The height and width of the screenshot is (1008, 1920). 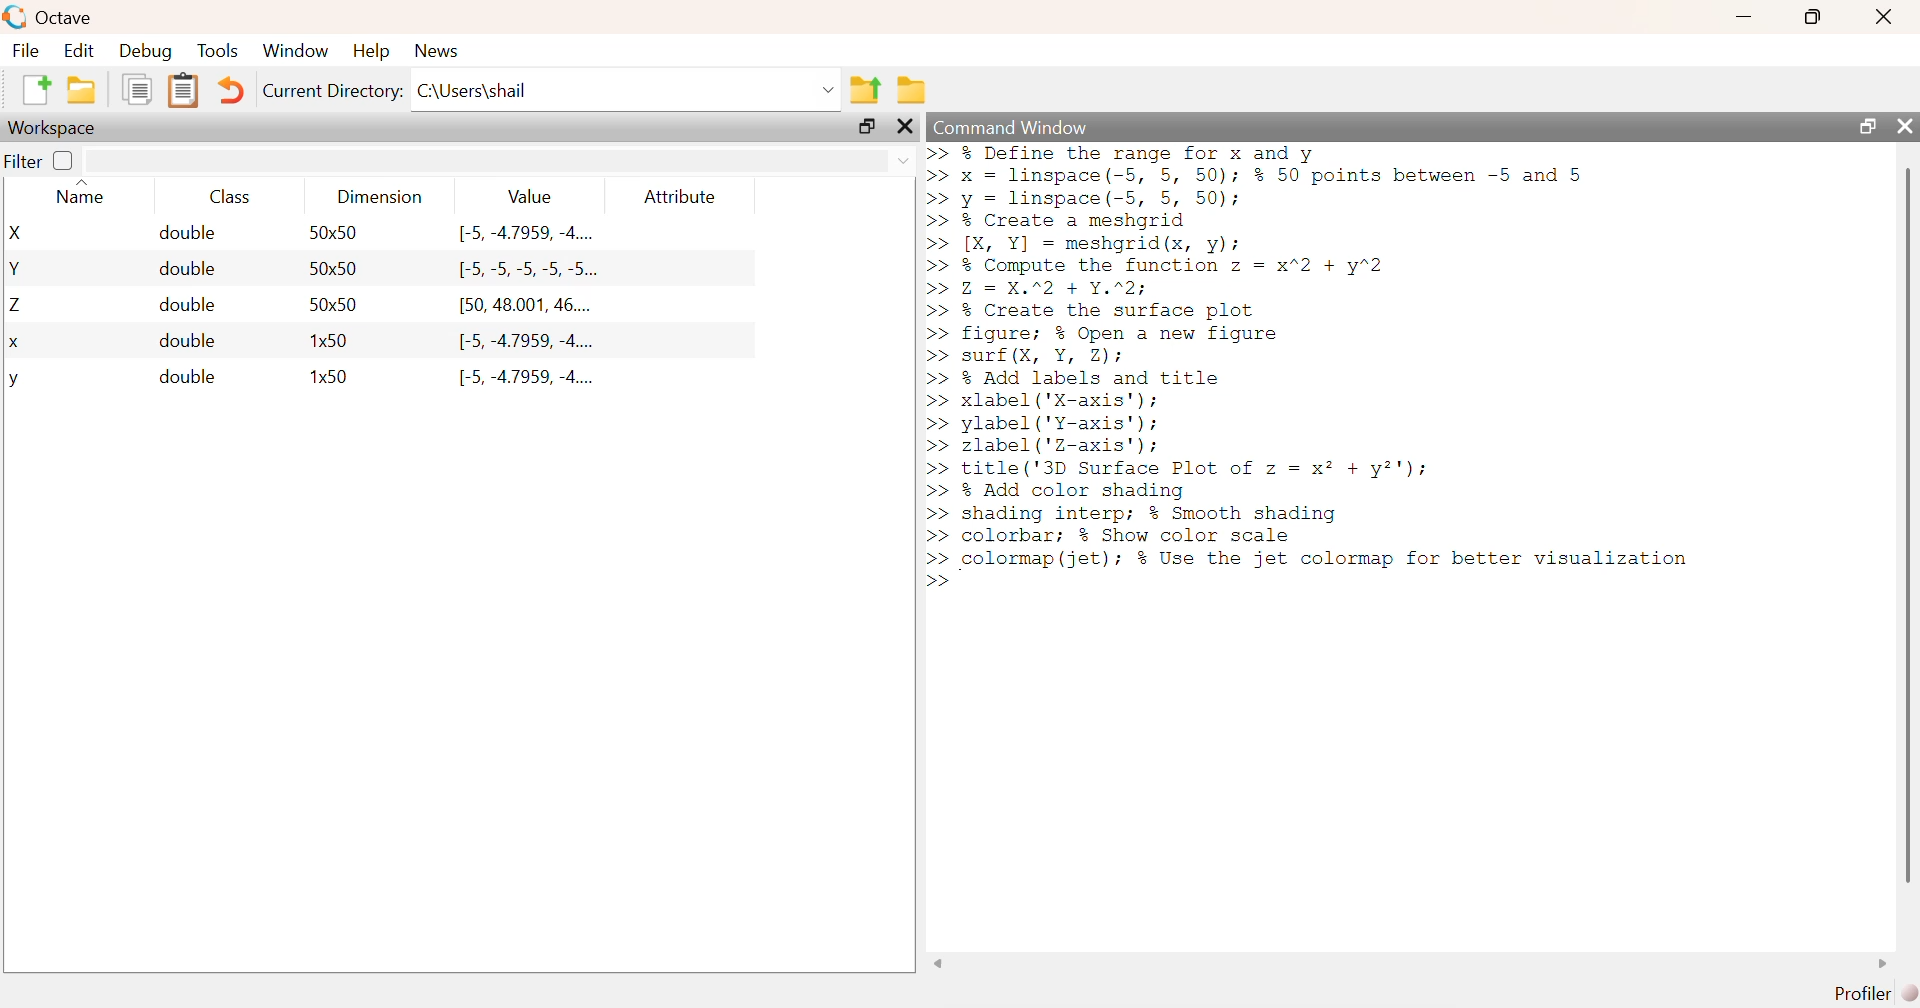 What do you see at coordinates (866, 90) in the screenshot?
I see `Previous Folder` at bounding box center [866, 90].